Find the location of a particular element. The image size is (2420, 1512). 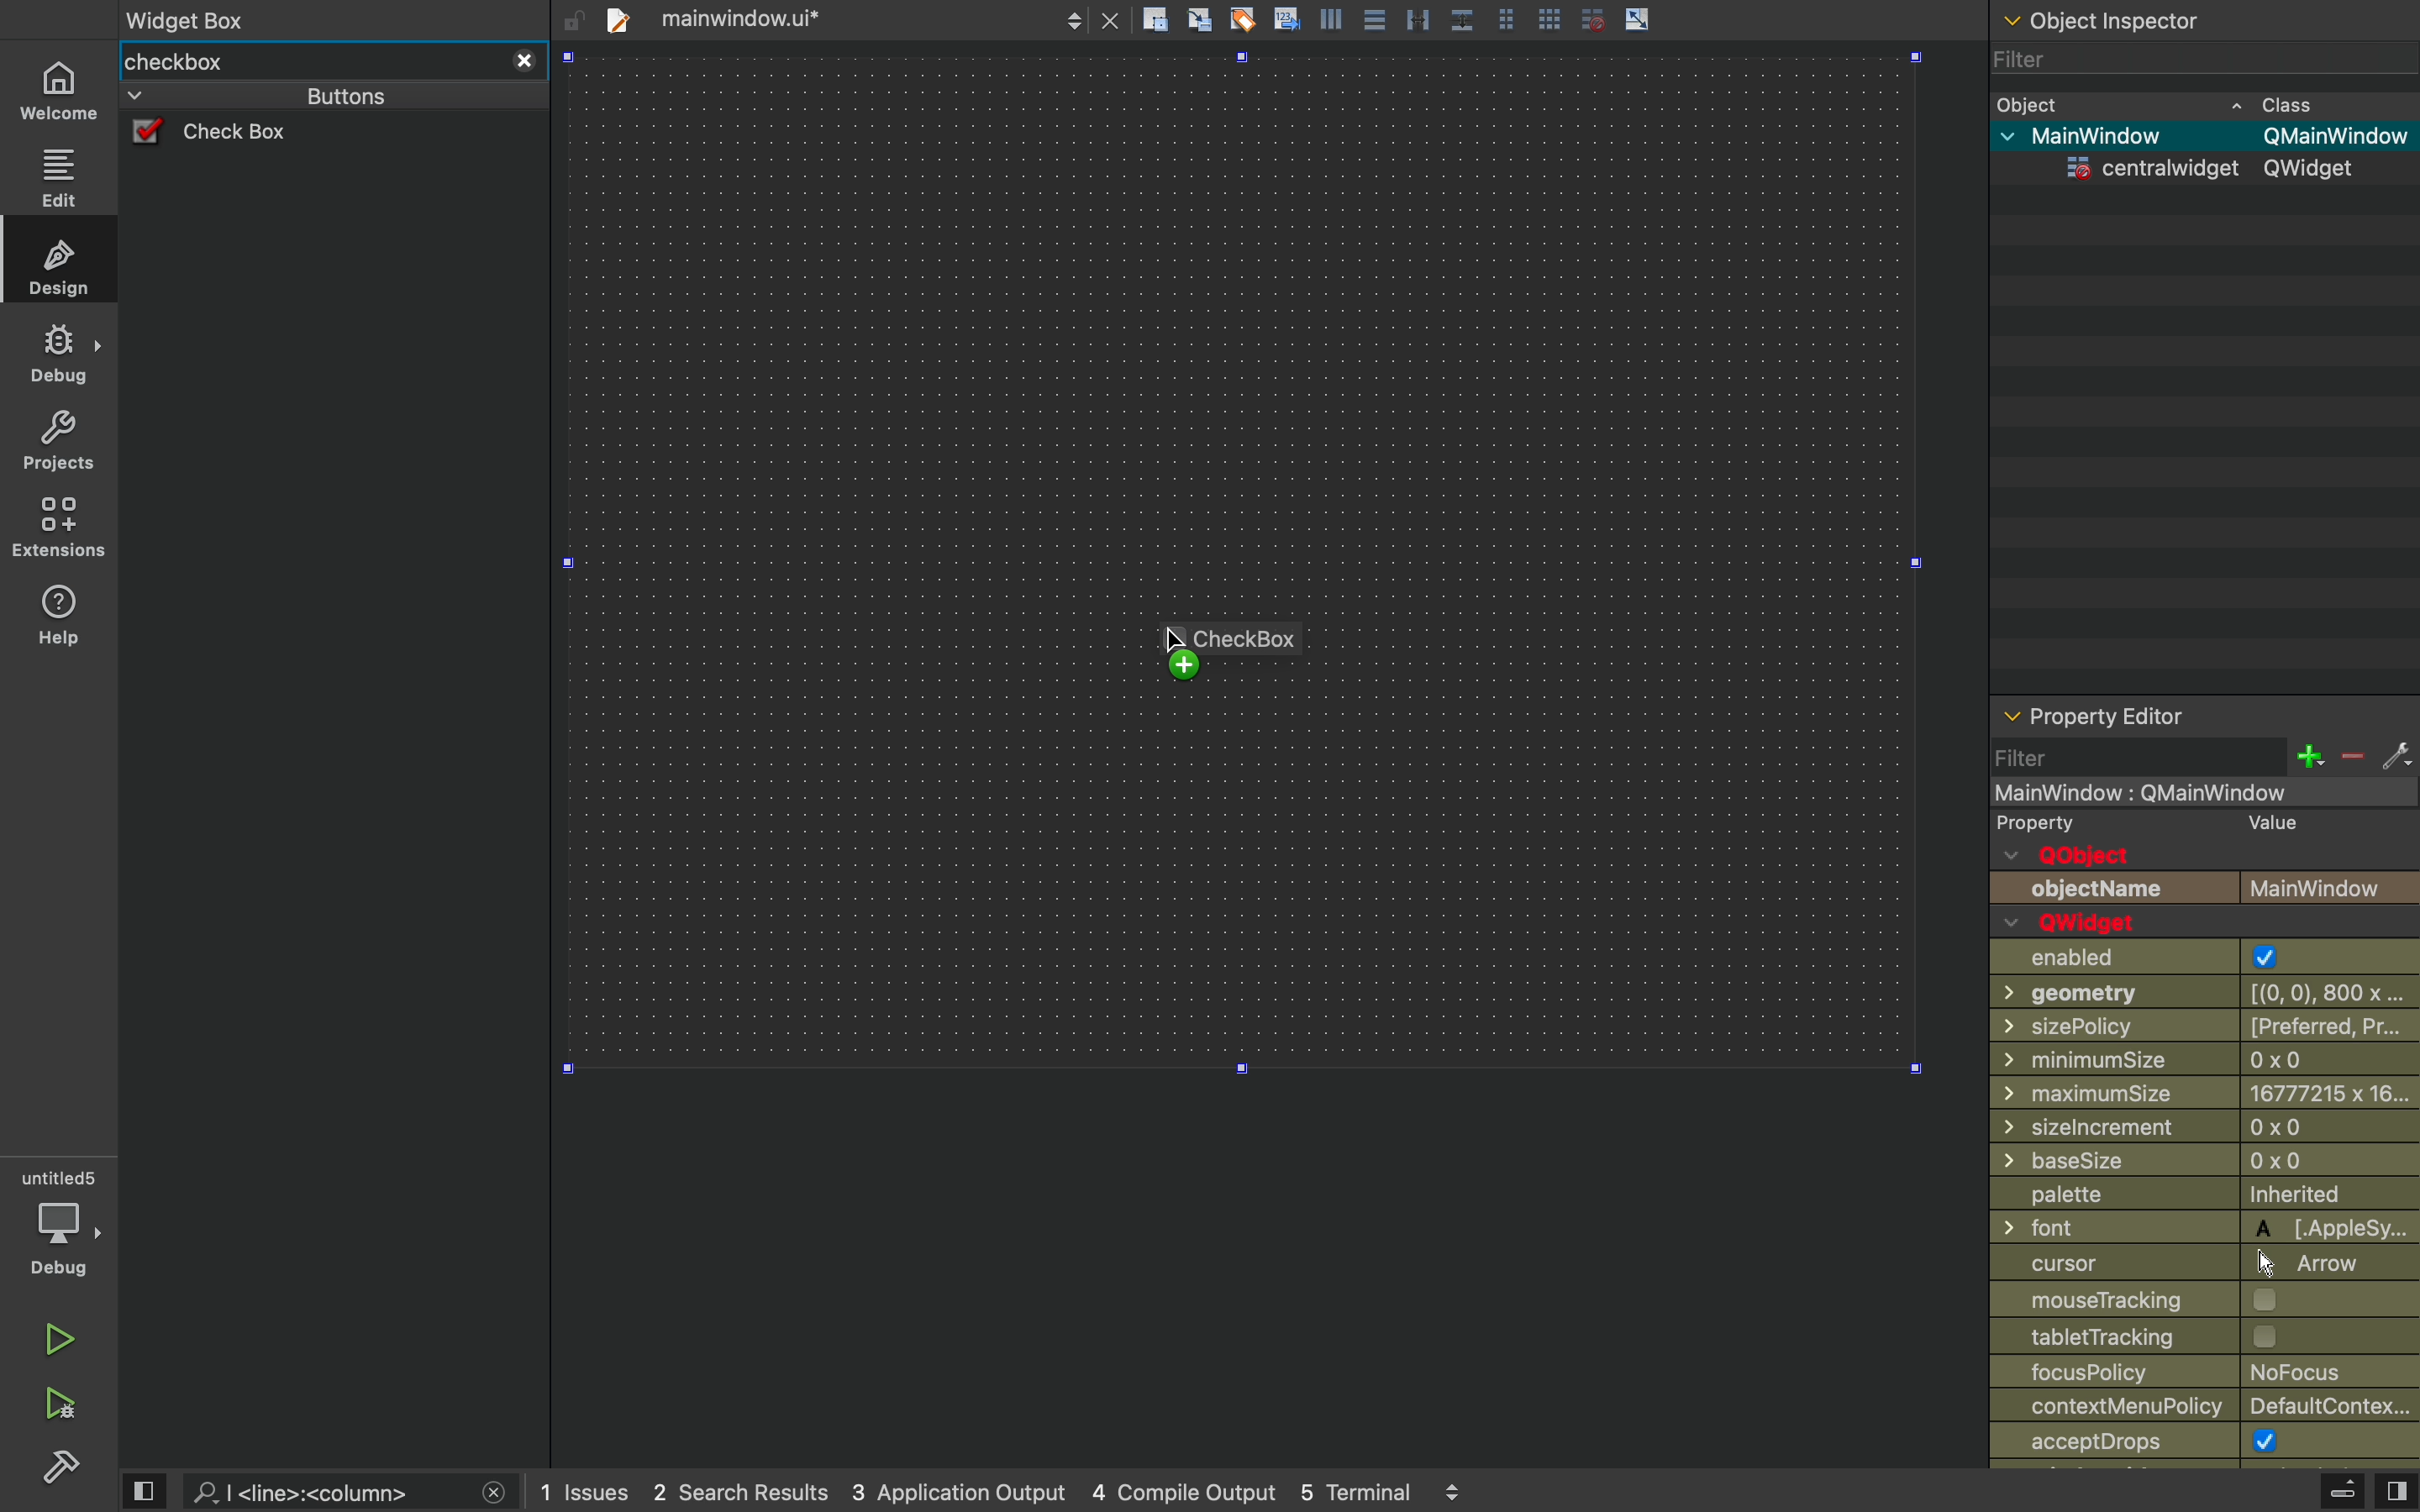

cursor is located at coordinates (1177, 650).